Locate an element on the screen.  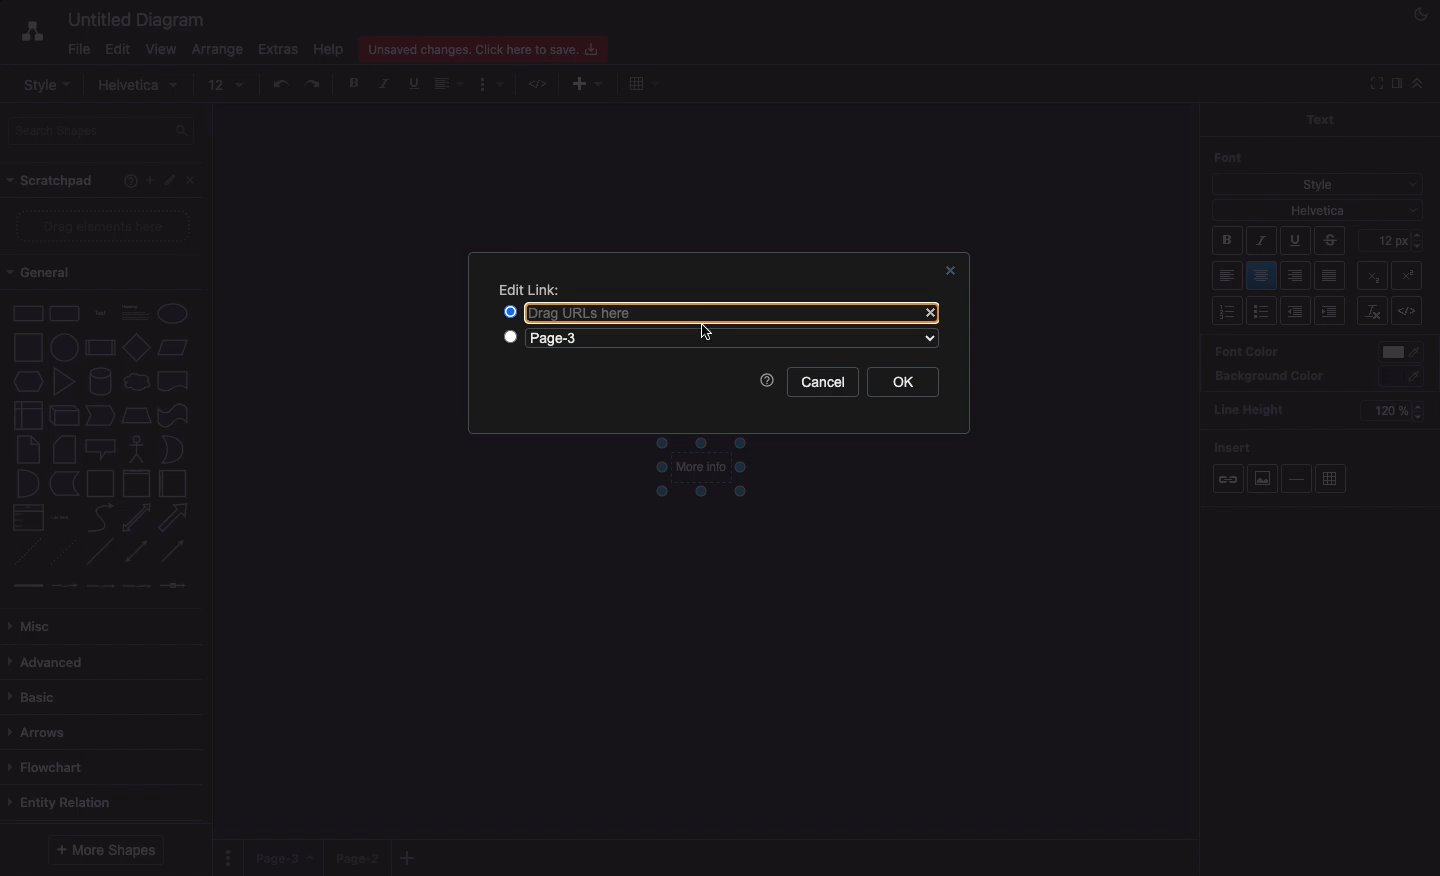
Image is located at coordinates (1261, 478).